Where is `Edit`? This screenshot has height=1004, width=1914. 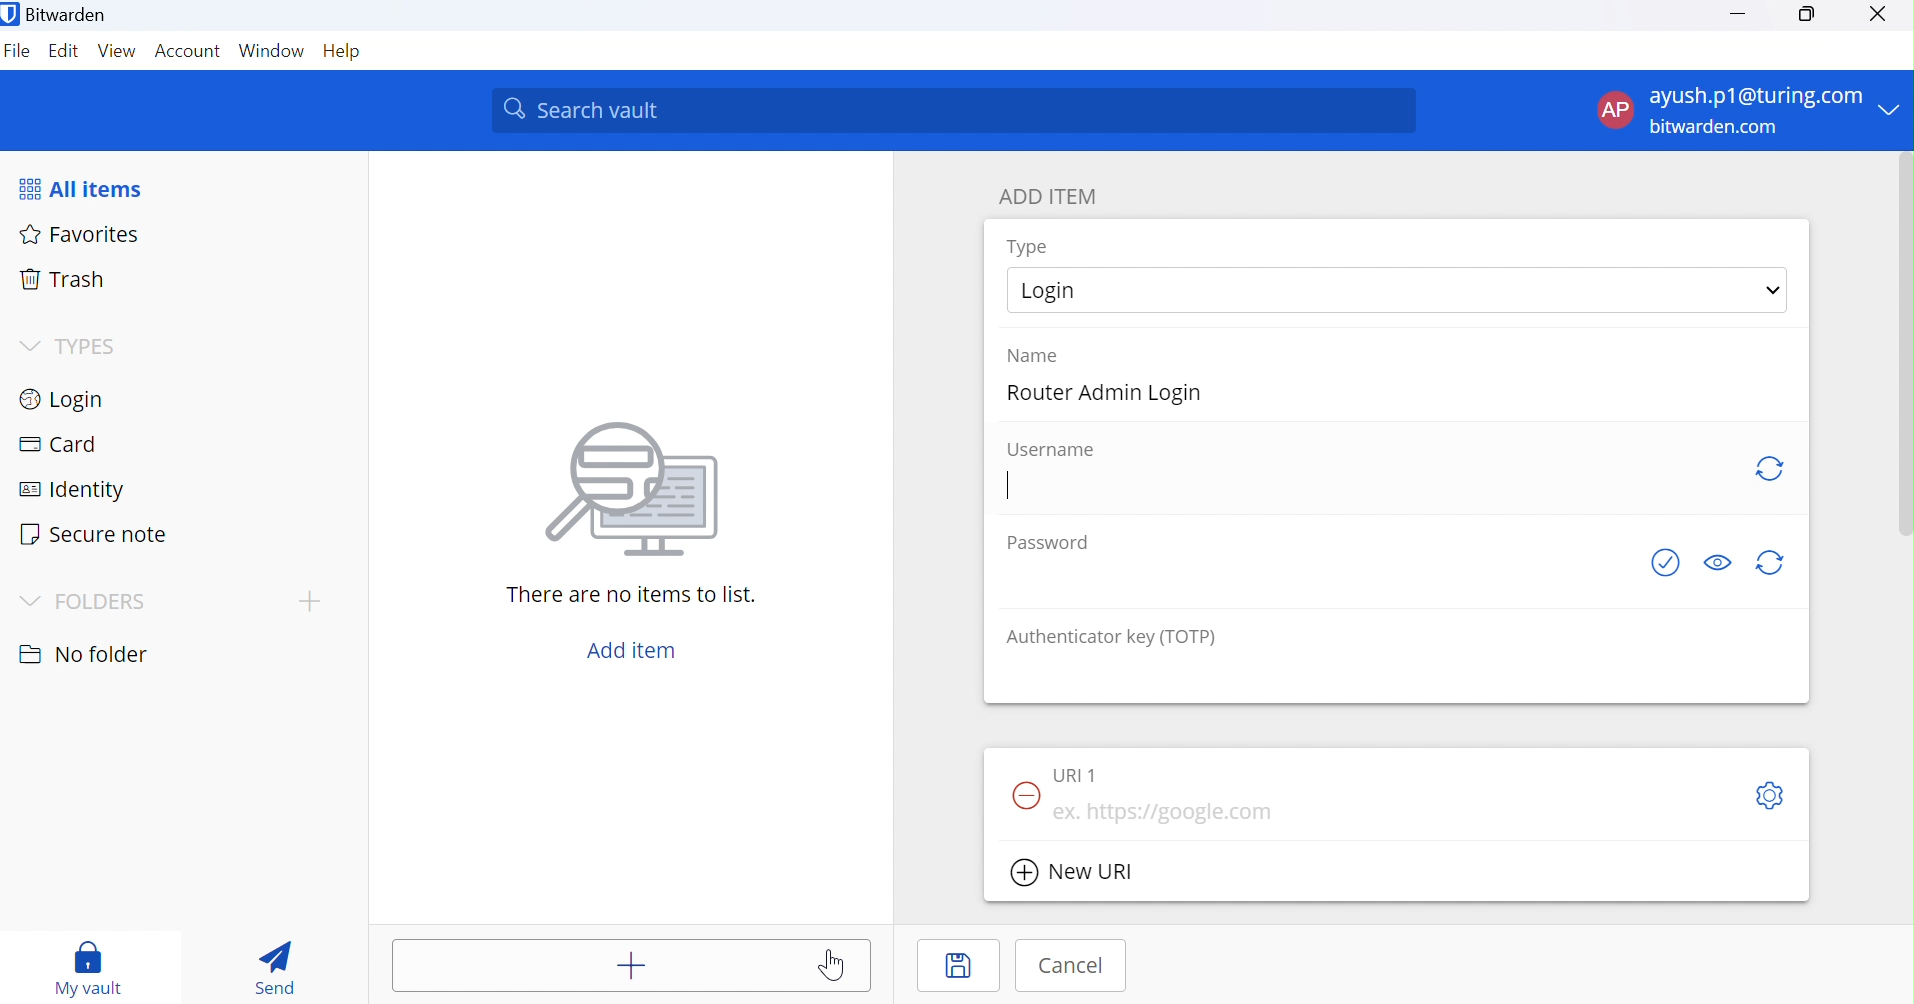 Edit is located at coordinates (66, 53).